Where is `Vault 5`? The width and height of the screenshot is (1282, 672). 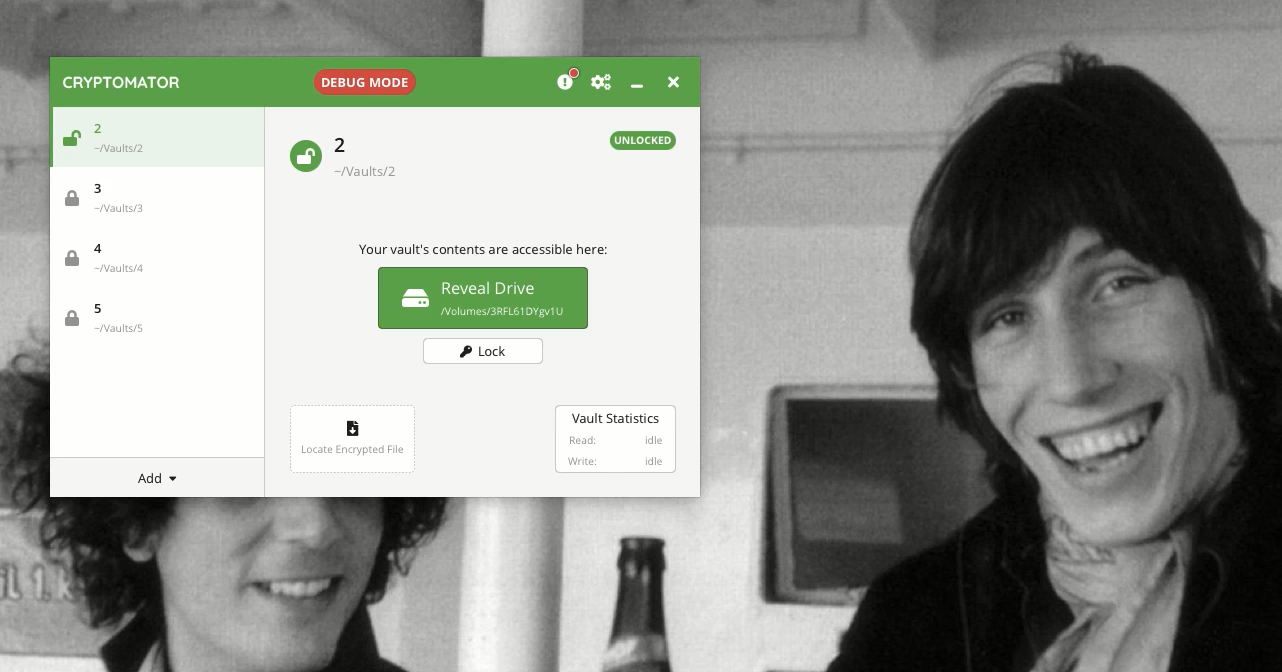
Vault 5 is located at coordinates (104, 319).